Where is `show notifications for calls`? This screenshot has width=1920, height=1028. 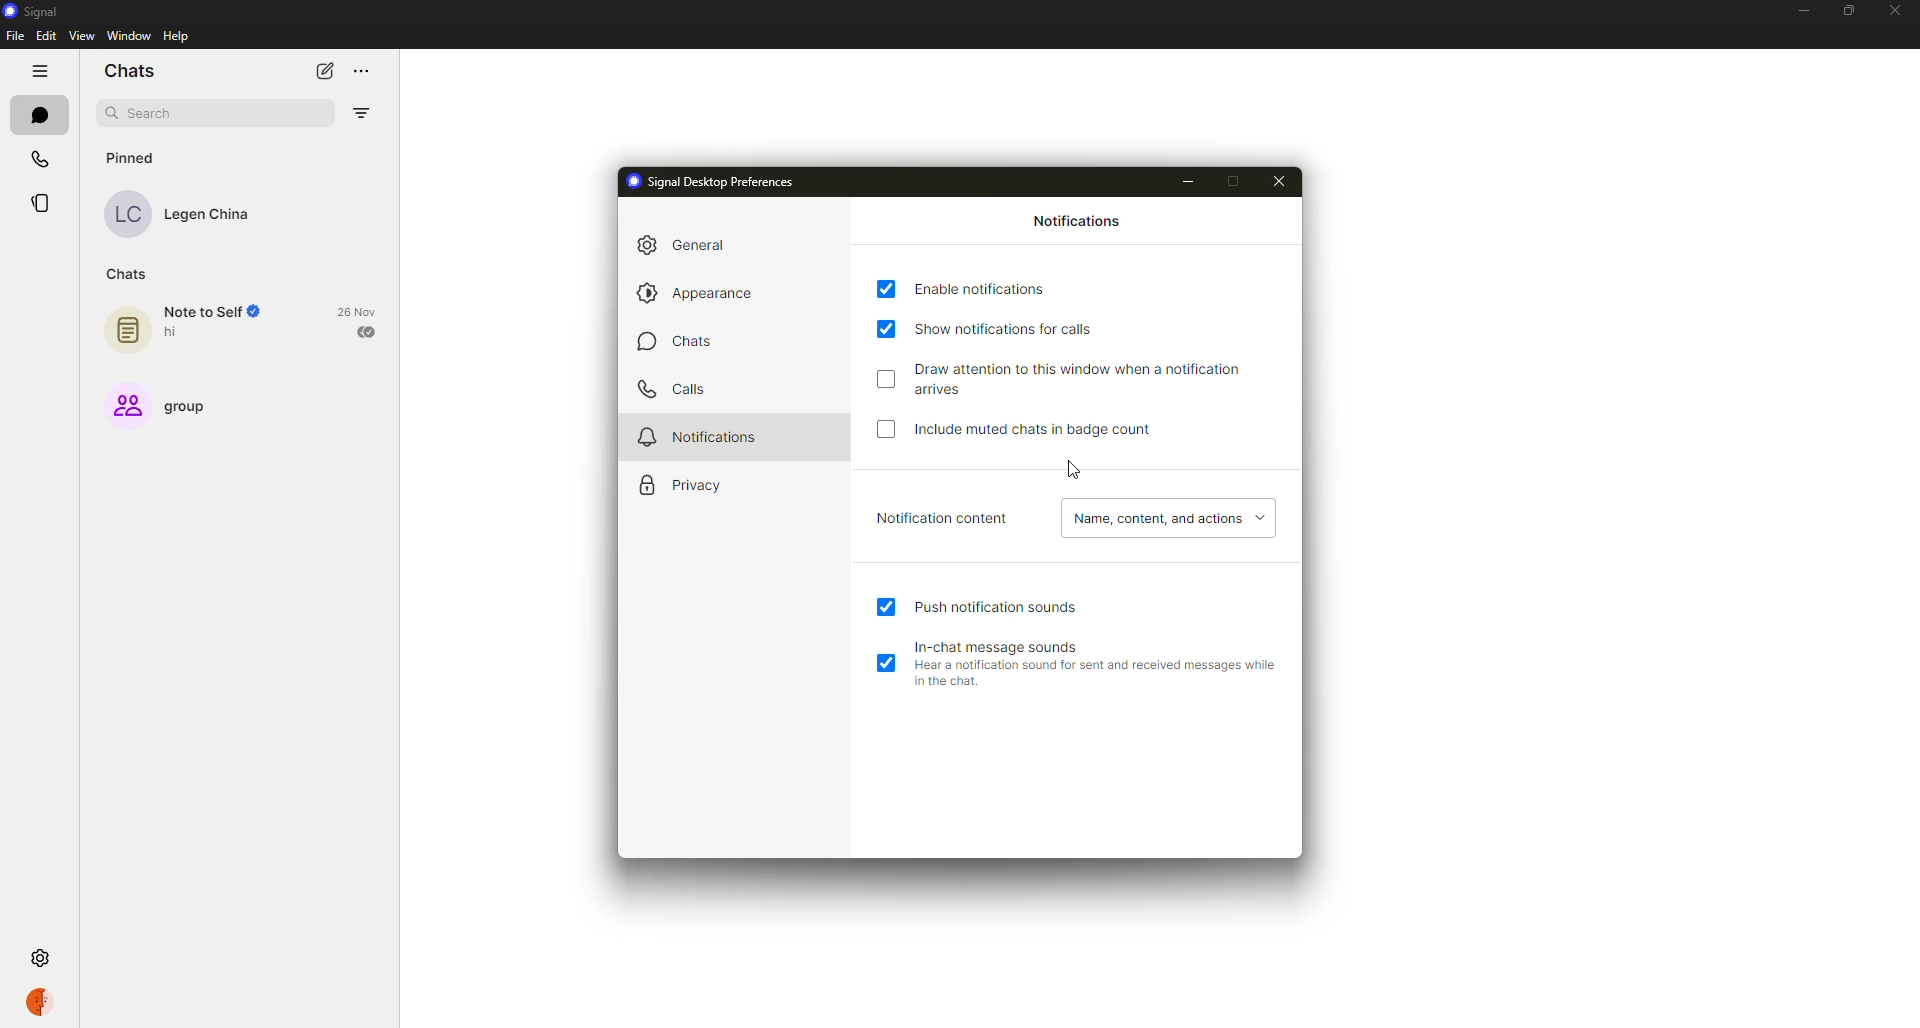
show notifications for calls is located at coordinates (1015, 327).